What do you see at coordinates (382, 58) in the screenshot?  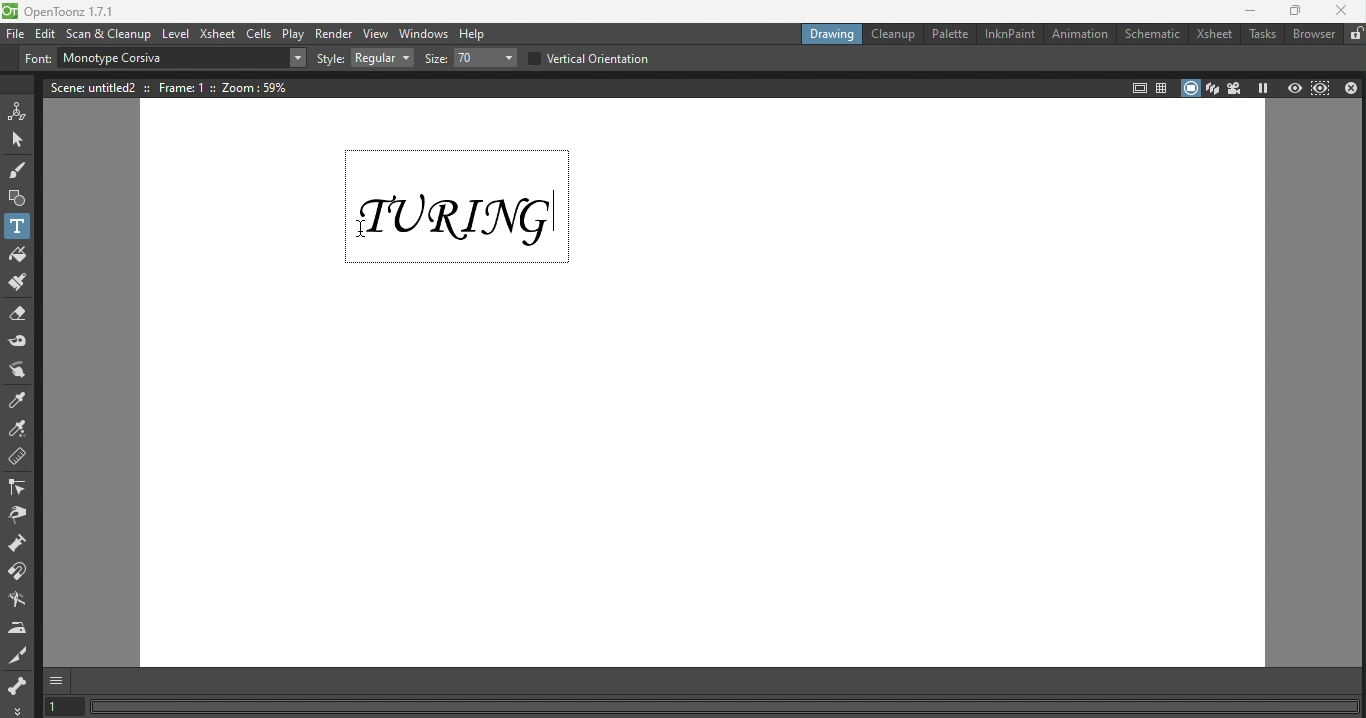 I see `Drop down` at bounding box center [382, 58].